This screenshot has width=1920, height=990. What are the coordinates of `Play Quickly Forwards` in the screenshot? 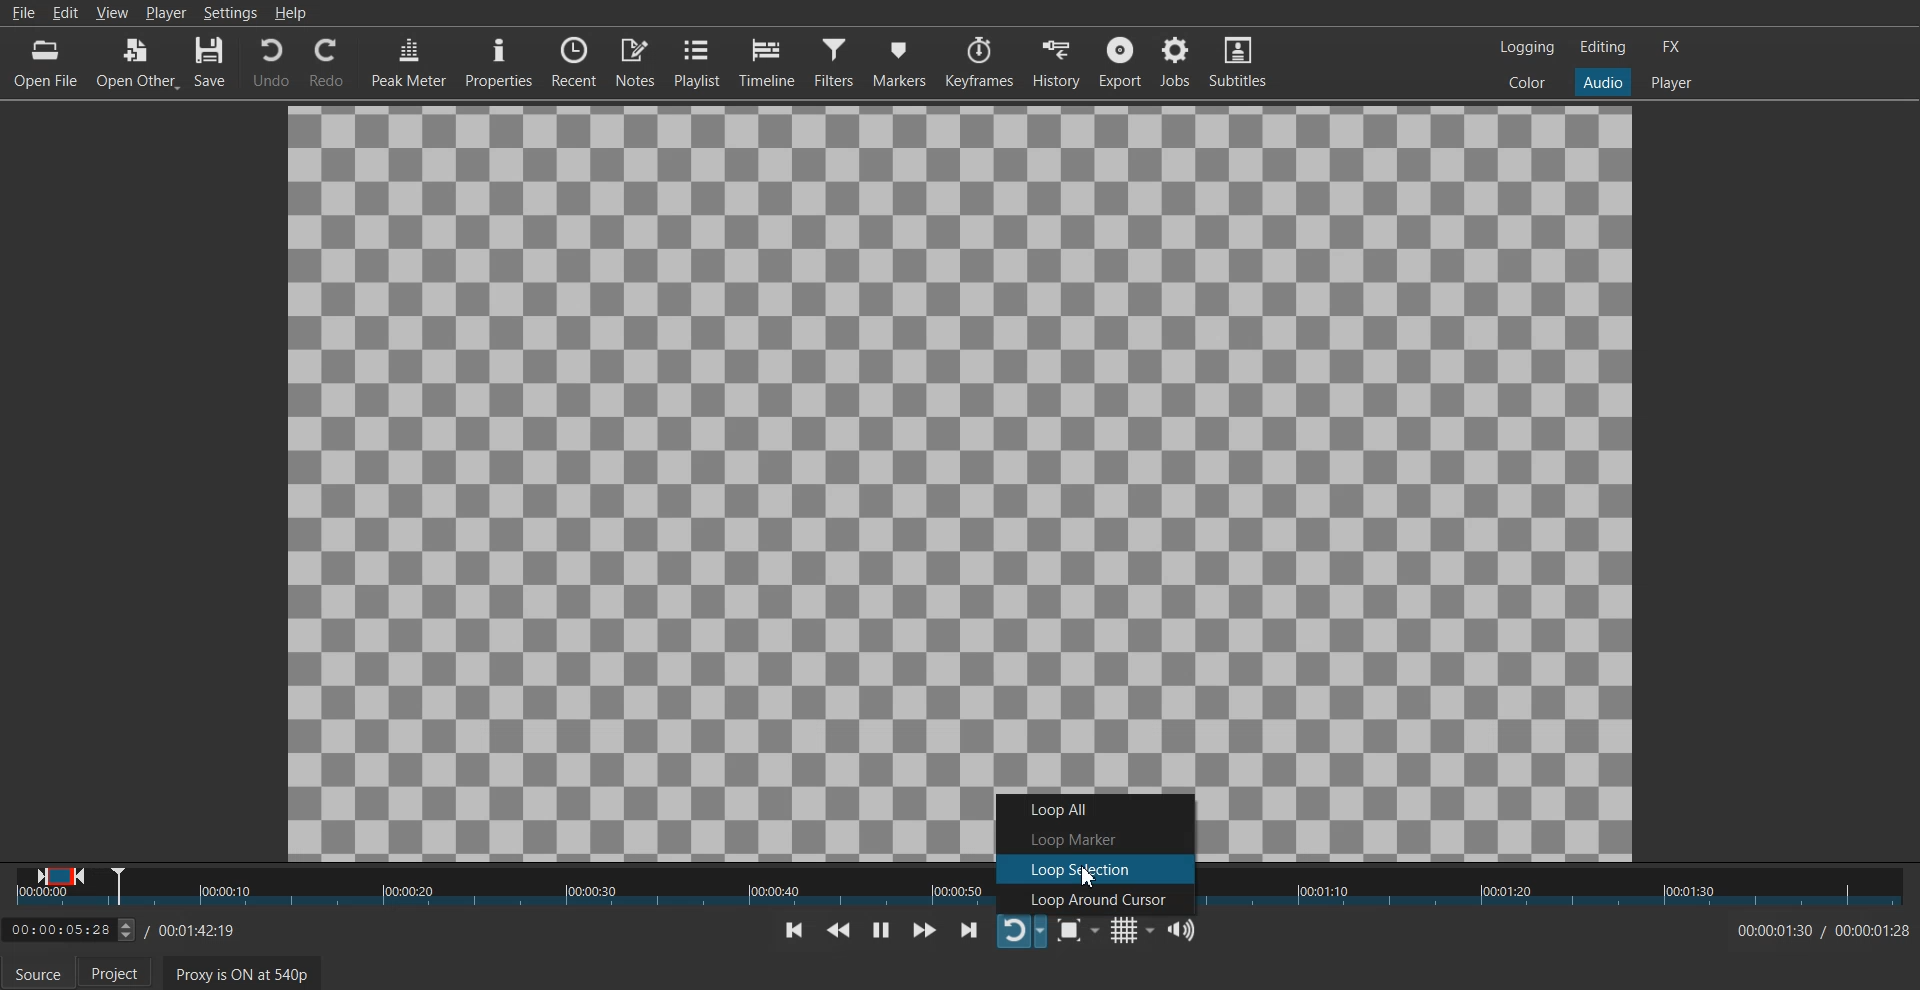 It's located at (924, 930).